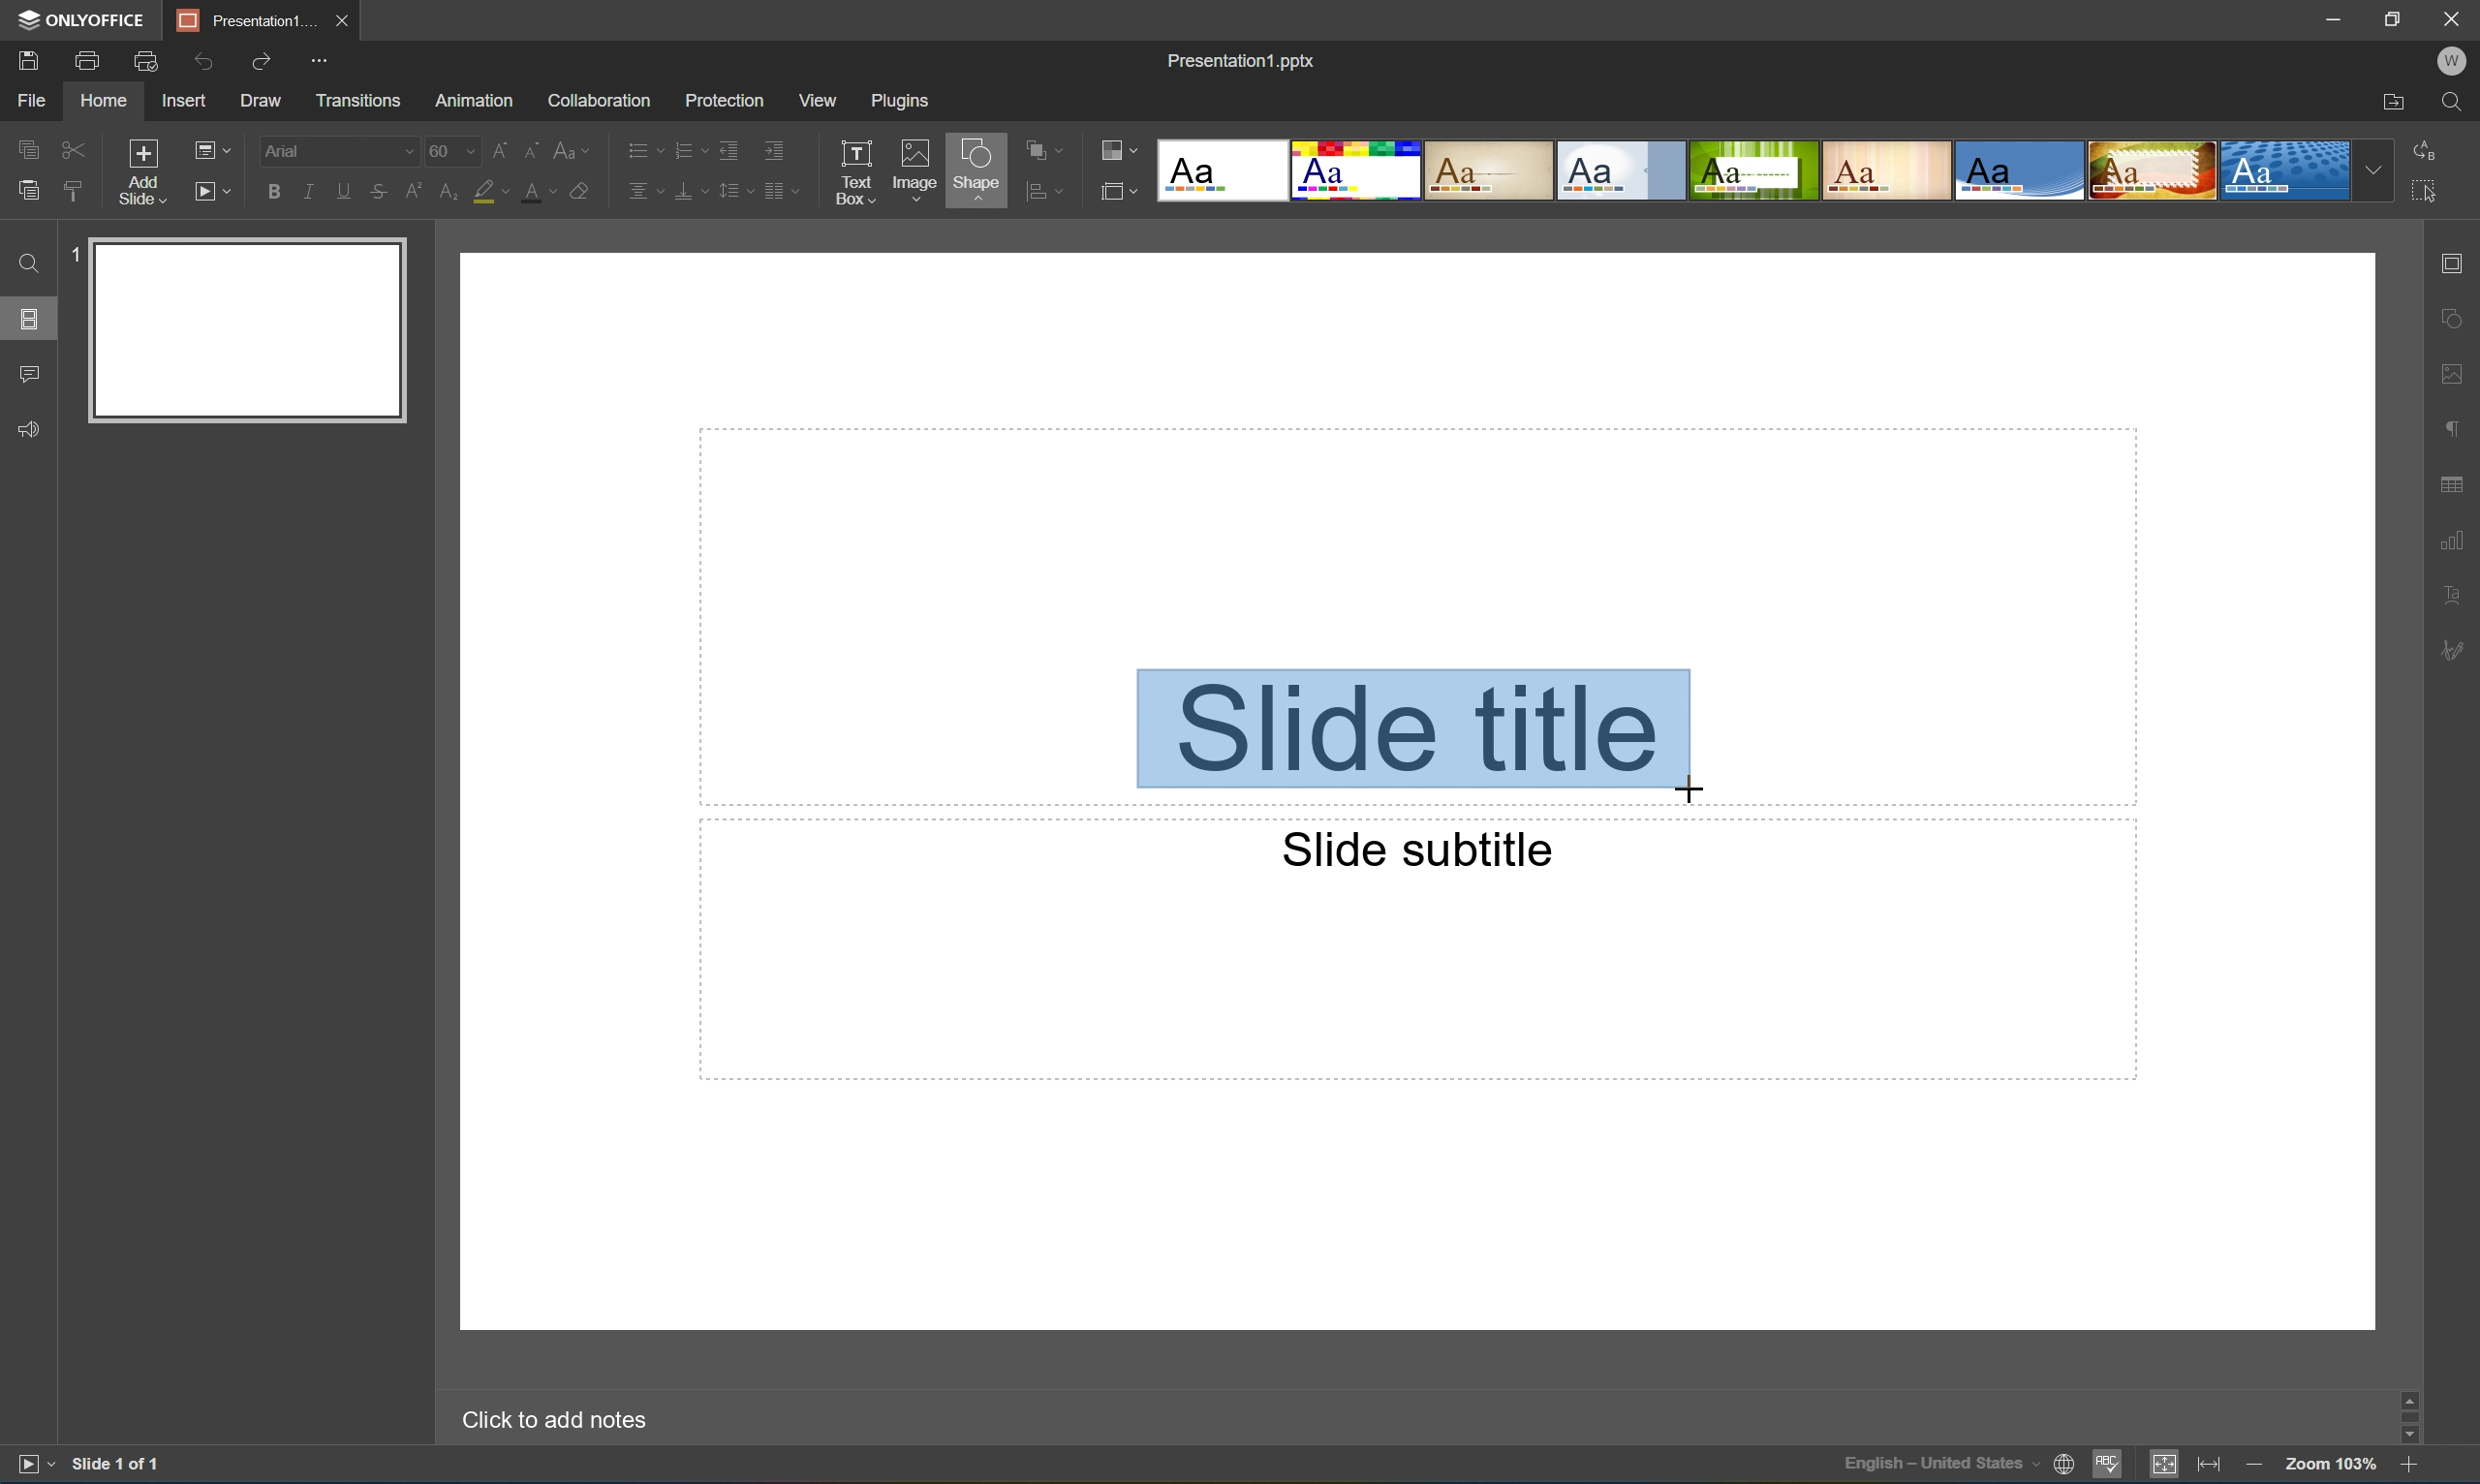 This screenshot has width=2480, height=1484. Describe the element at coordinates (478, 102) in the screenshot. I see `Animation` at that location.